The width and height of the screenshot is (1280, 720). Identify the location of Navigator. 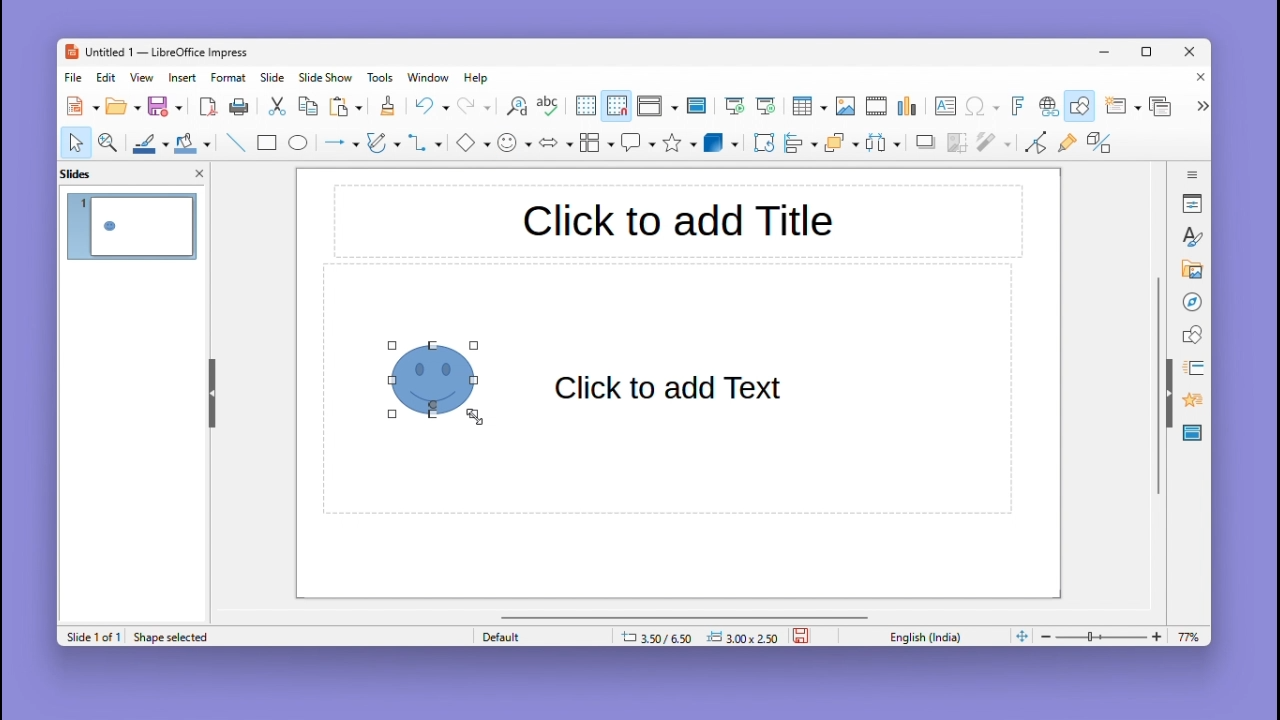
(1192, 300).